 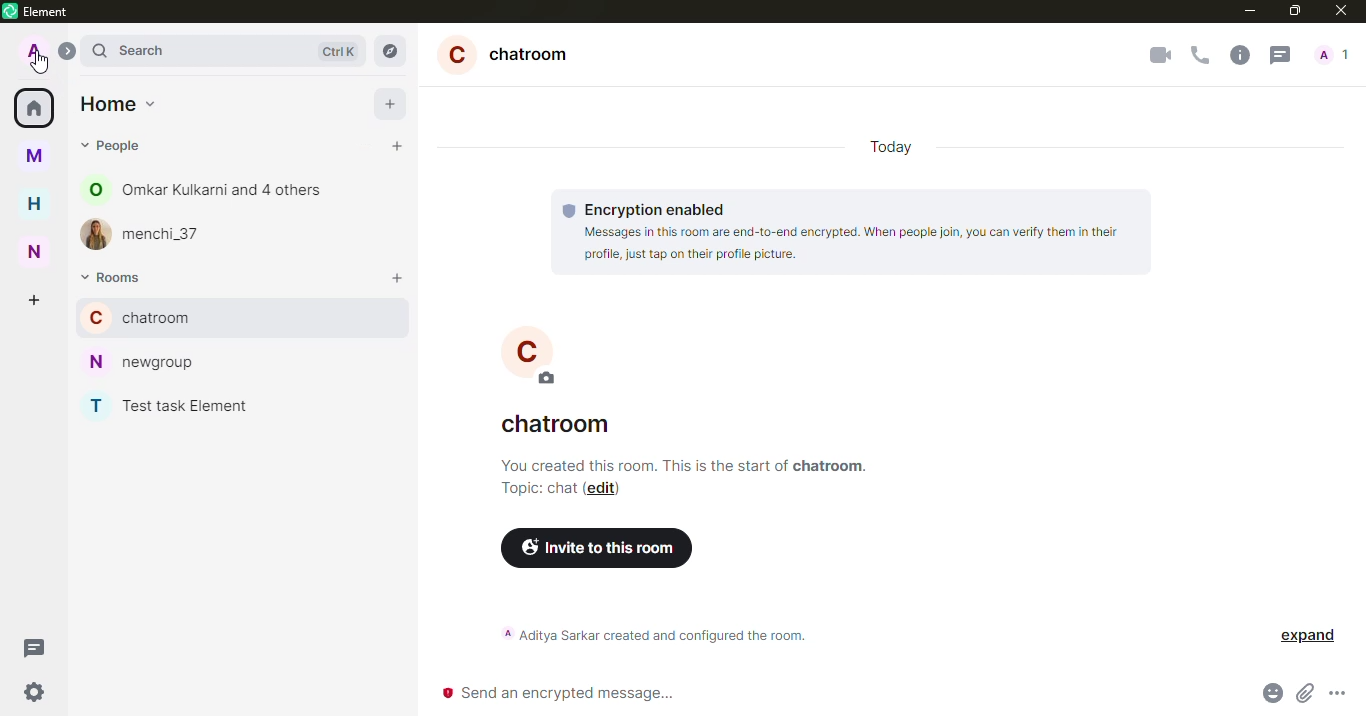 I want to click on expand, so click(x=67, y=51).